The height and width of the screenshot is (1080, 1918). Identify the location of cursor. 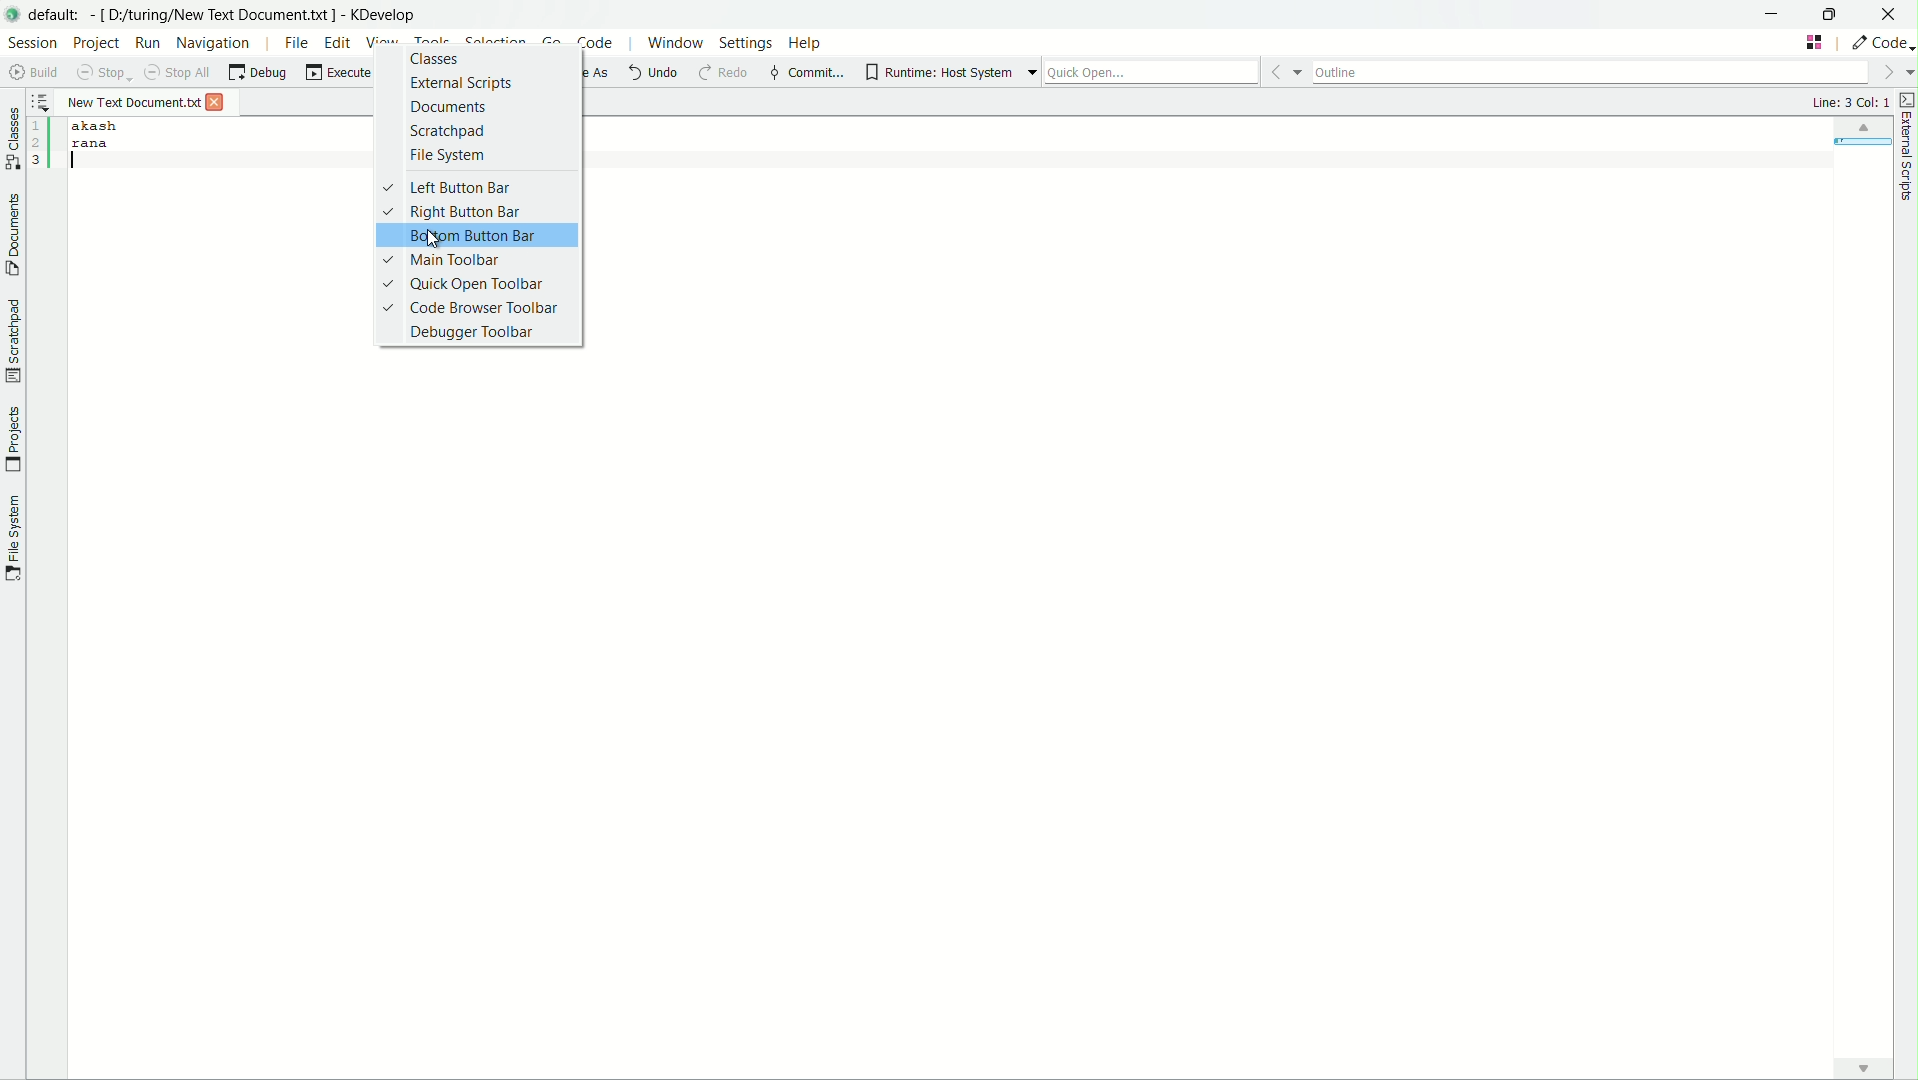
(438, 237).